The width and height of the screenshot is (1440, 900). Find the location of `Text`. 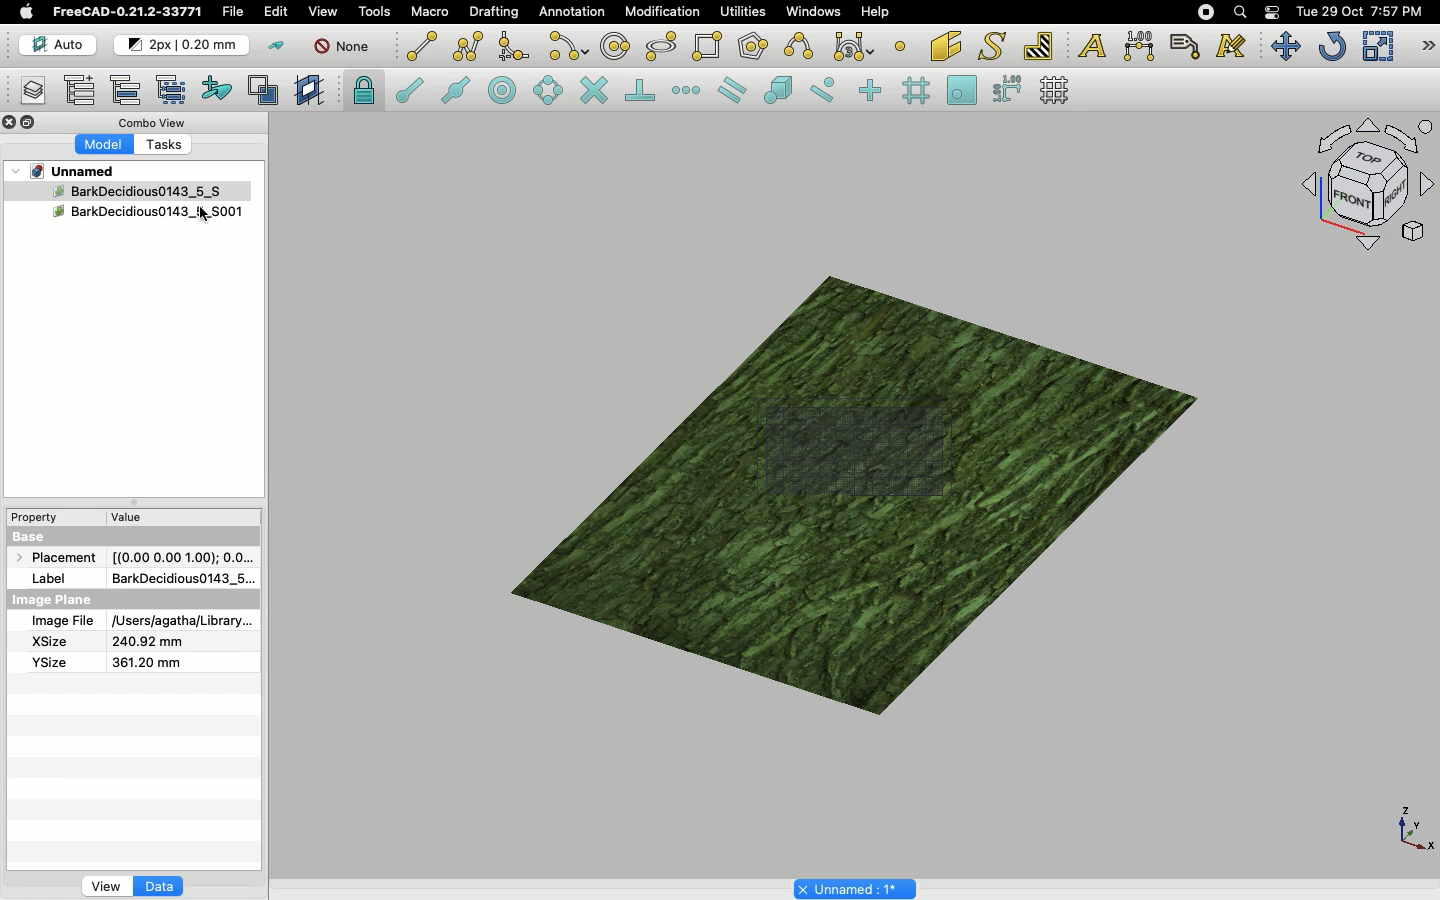

Text is located at coordinates (1092, 47).